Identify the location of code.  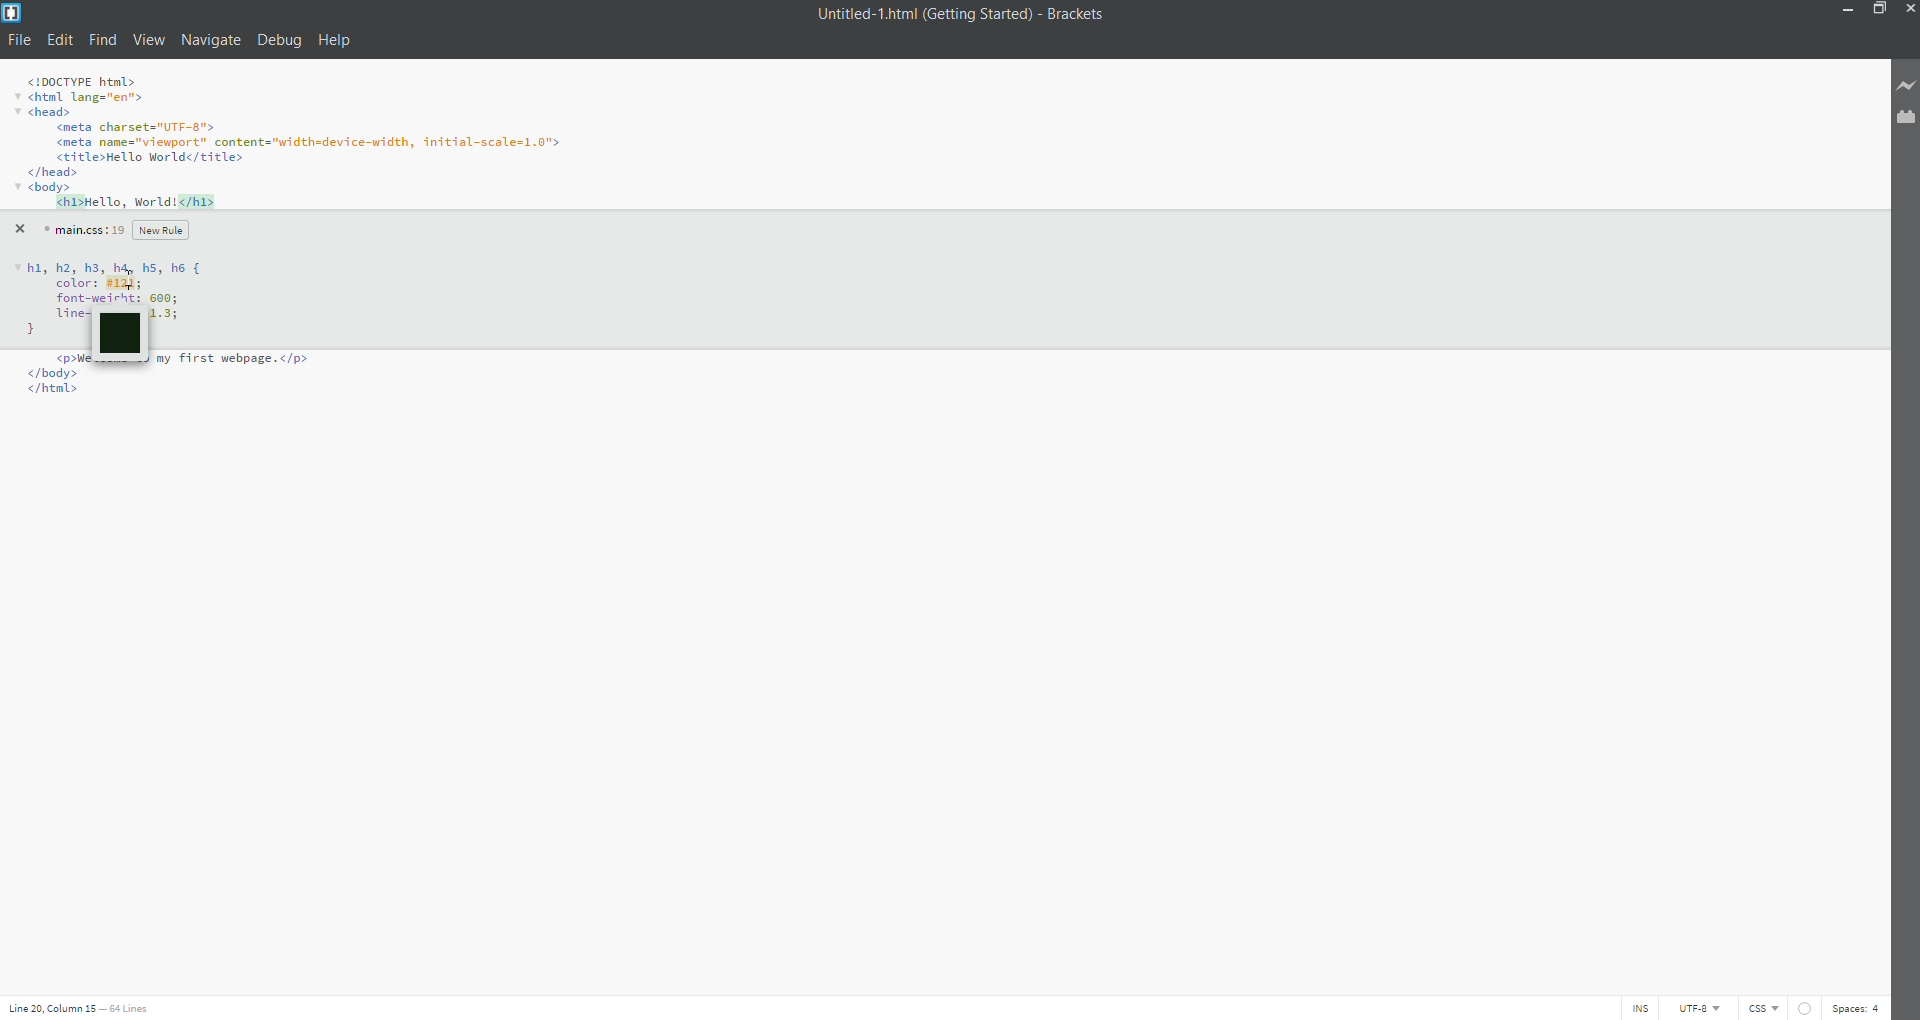
(302, 143).